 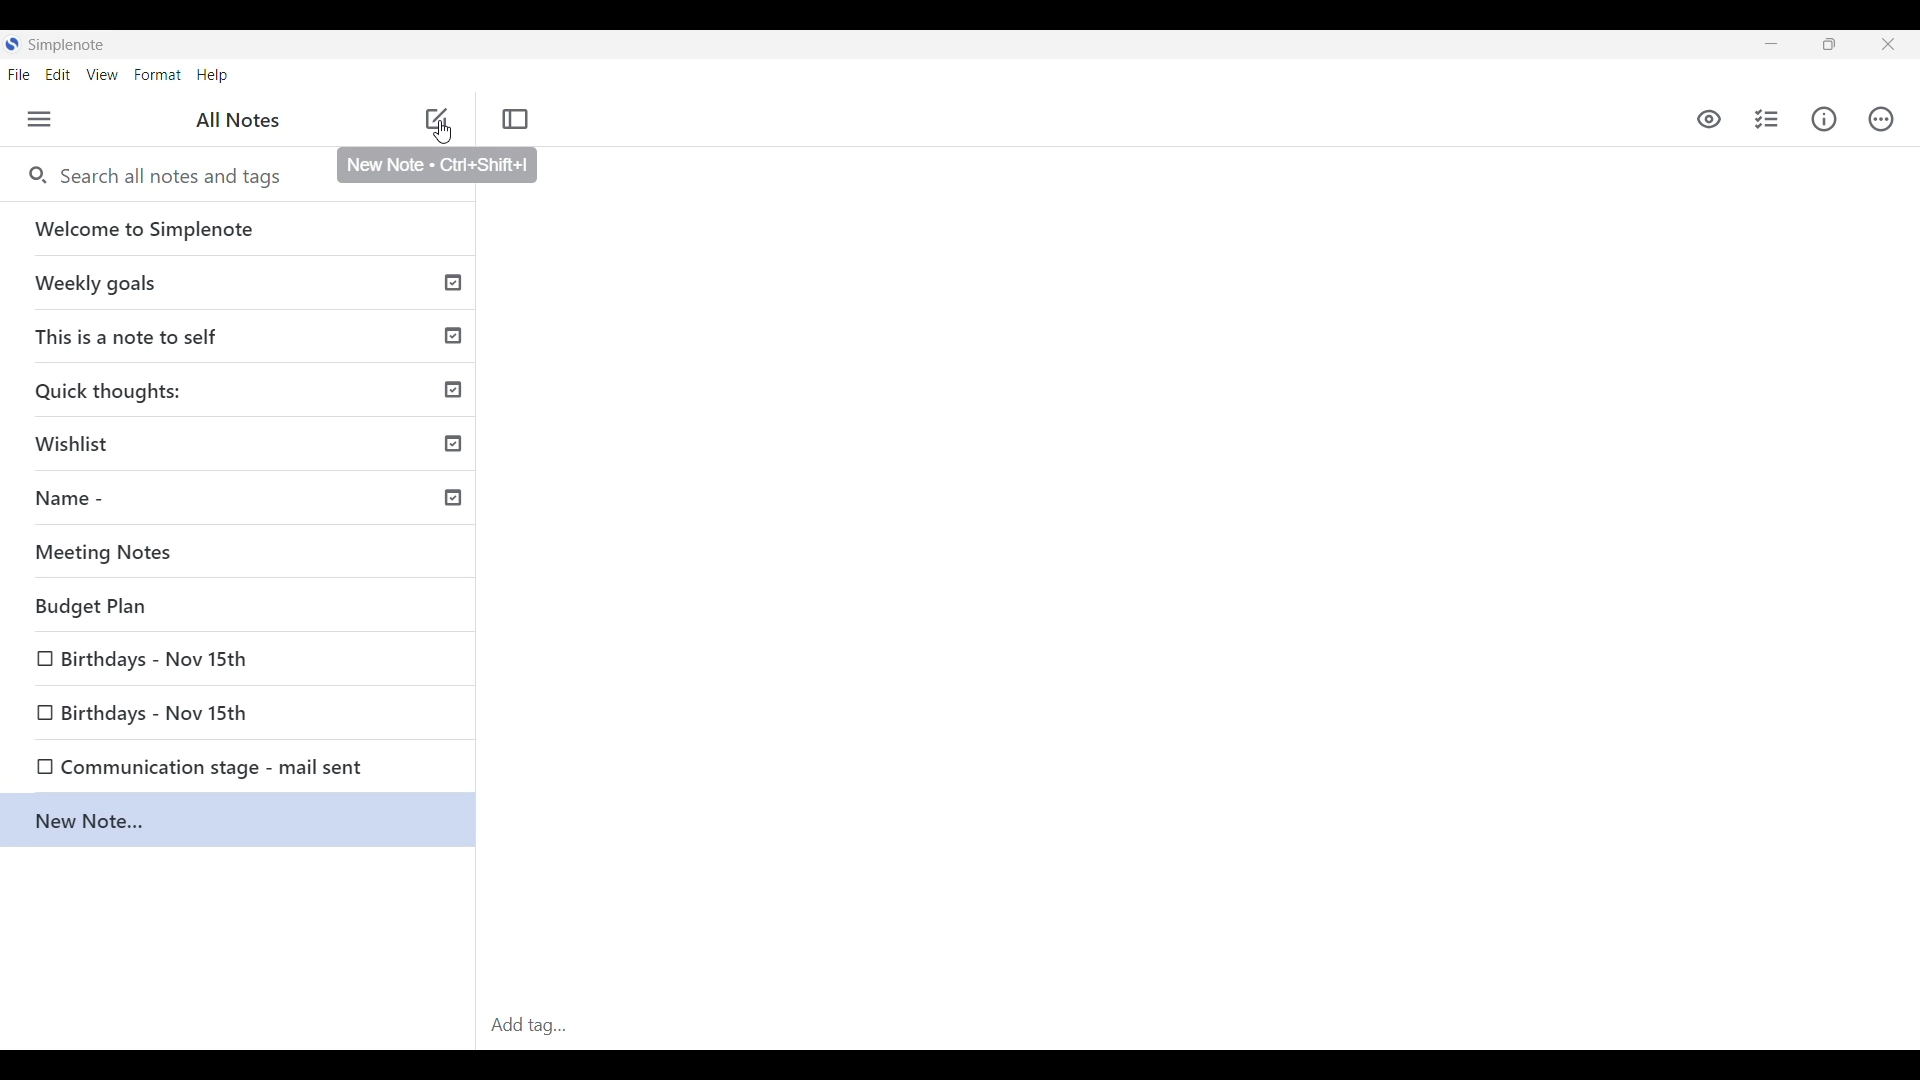 What do you see at coordinates (1198, 1026) in the screenshot?
I see `Click to type in tag` at bounding box center [1198, 1026].